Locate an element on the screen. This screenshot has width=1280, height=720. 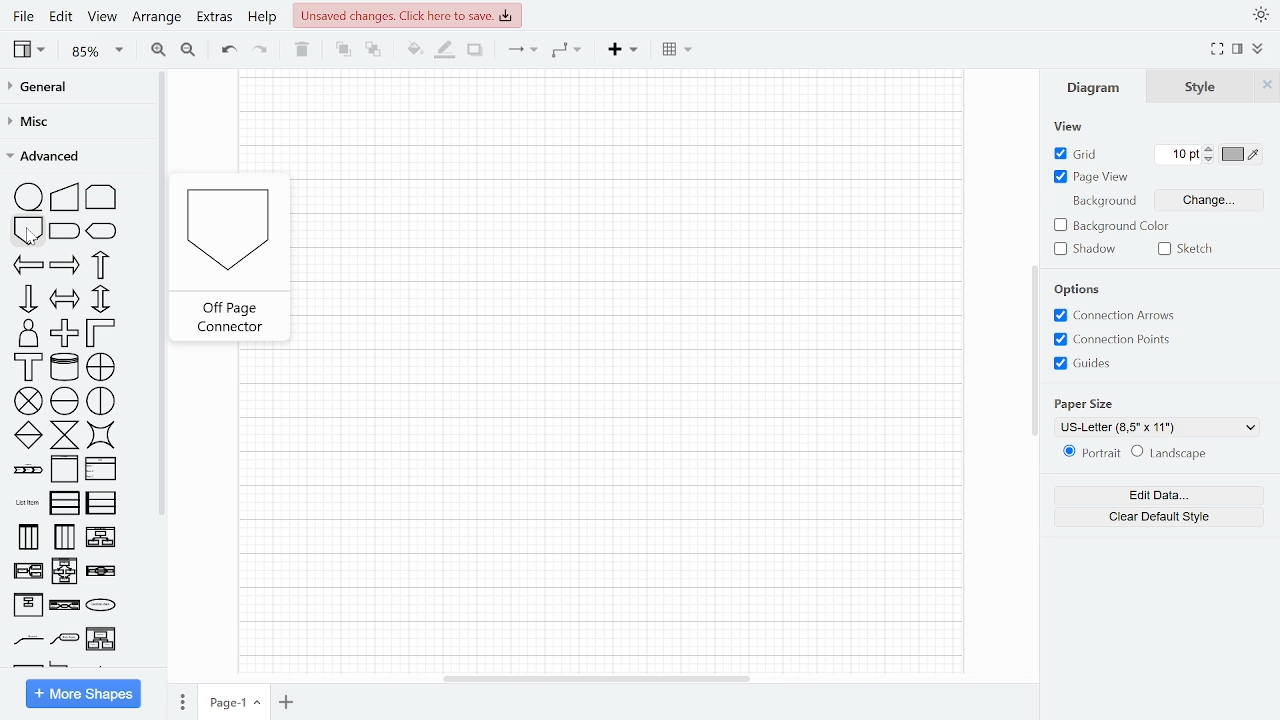
Increase grid pt is located at coordinates (1210, 148).